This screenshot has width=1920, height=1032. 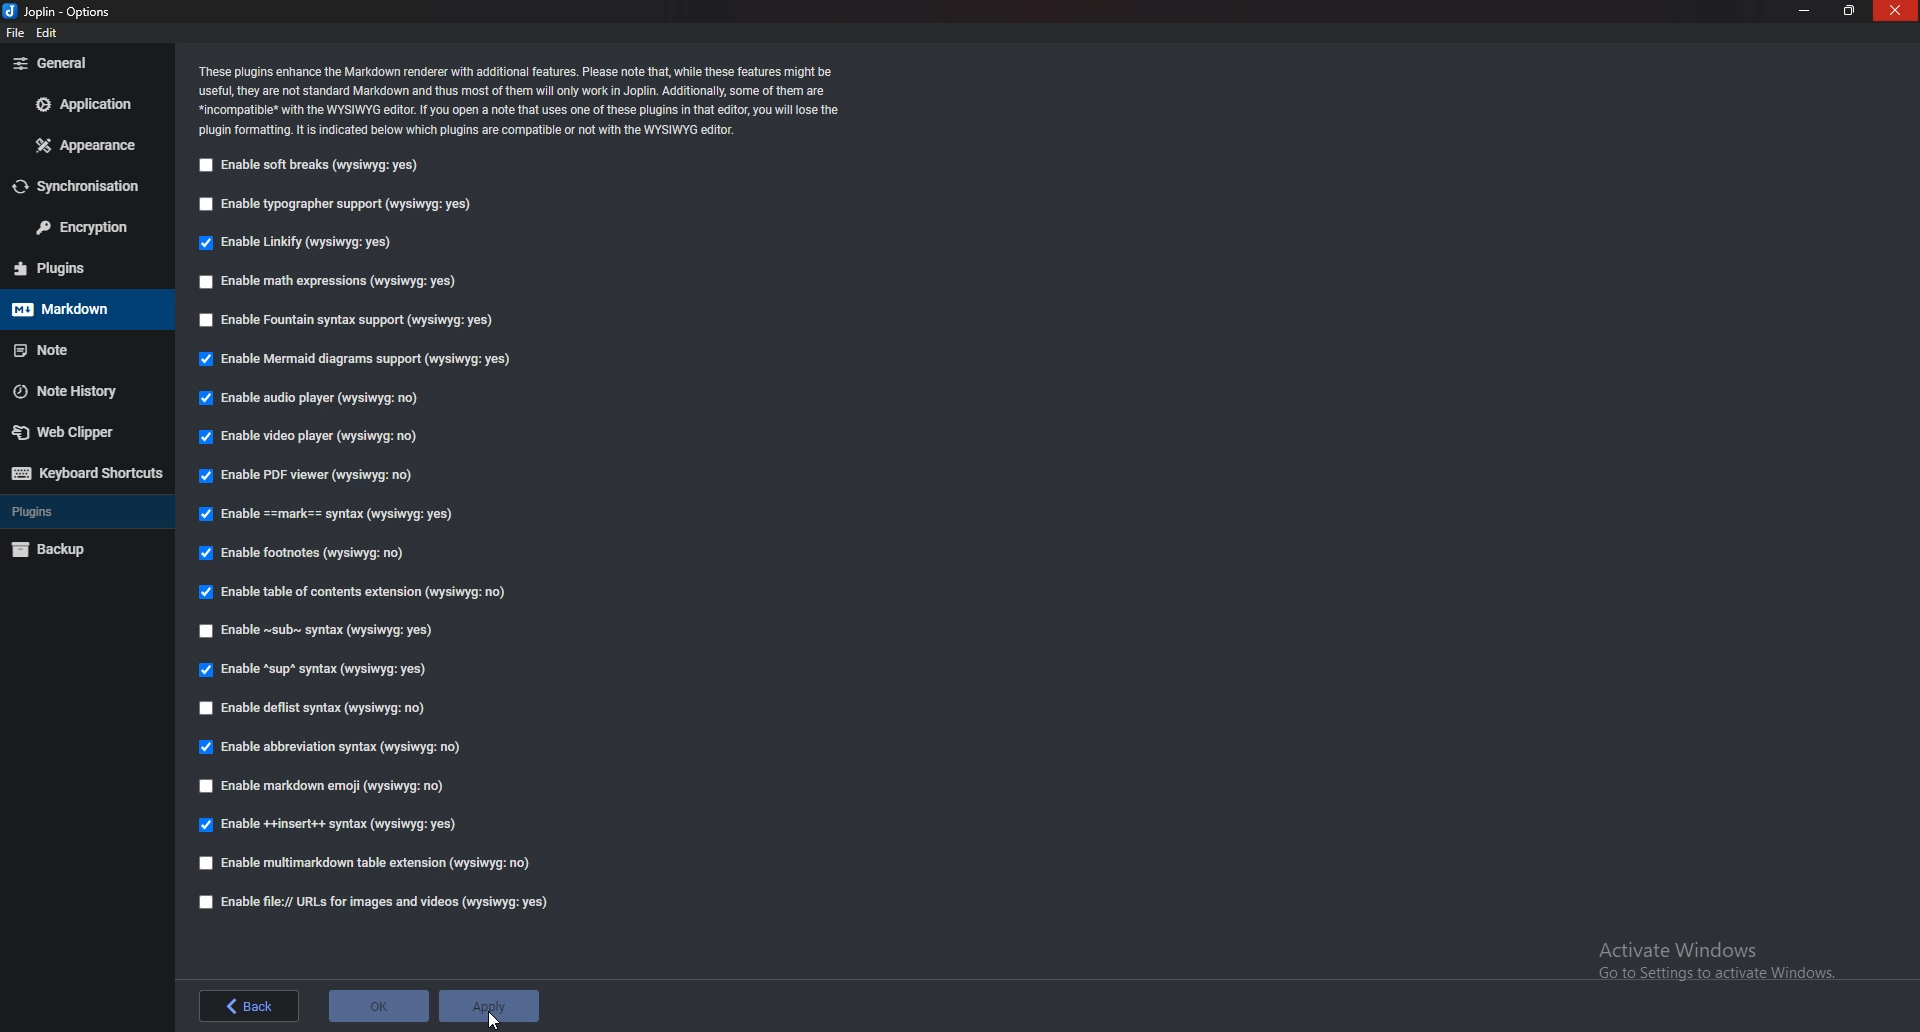 I want to click on Activate windows pop up, so click(x=1720, y=961).